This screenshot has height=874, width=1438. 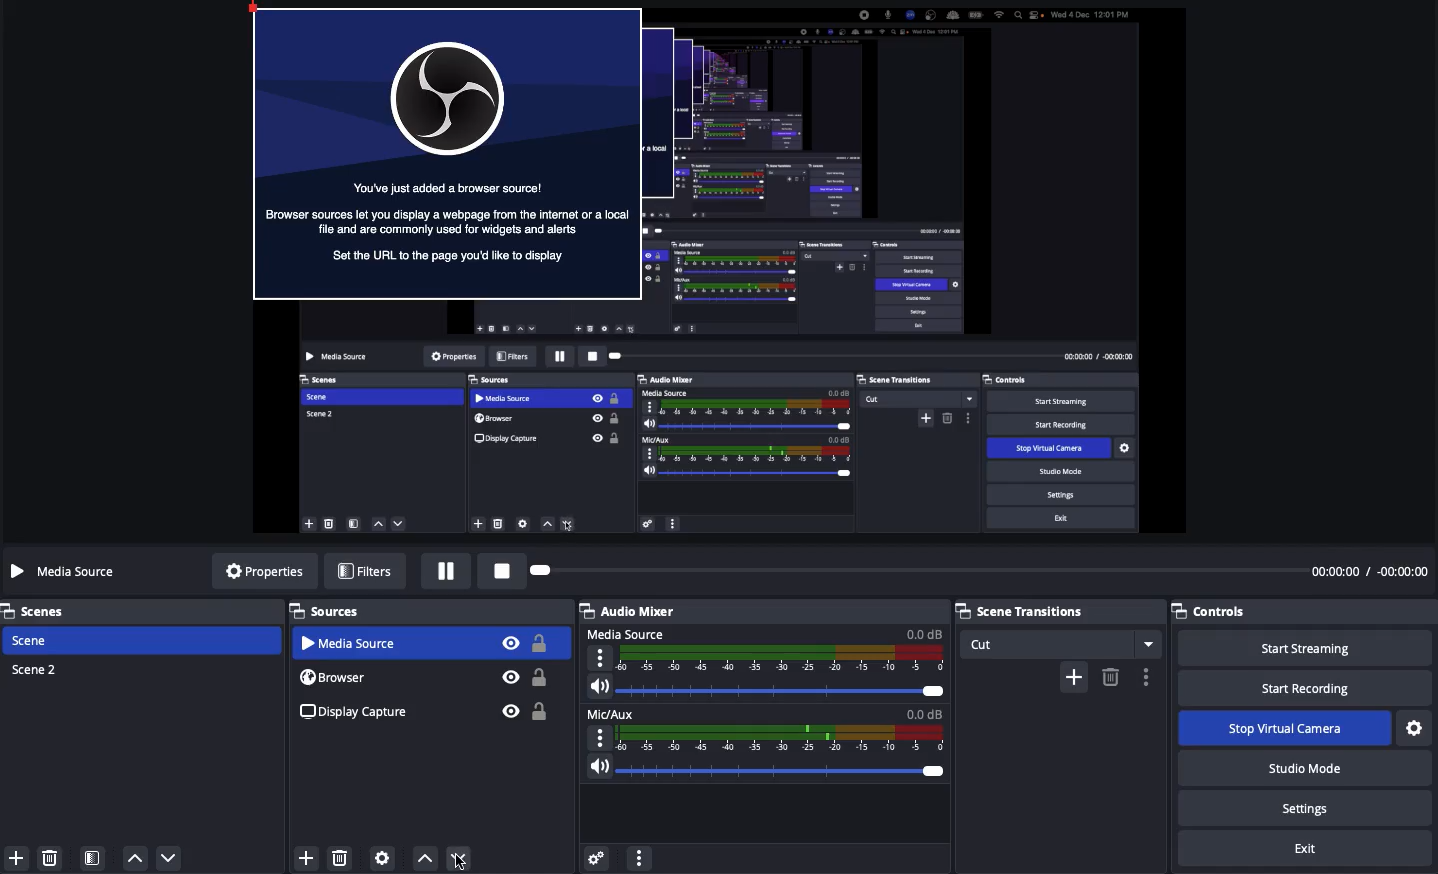 I want to click on  move down, so click(x=169, y=856).